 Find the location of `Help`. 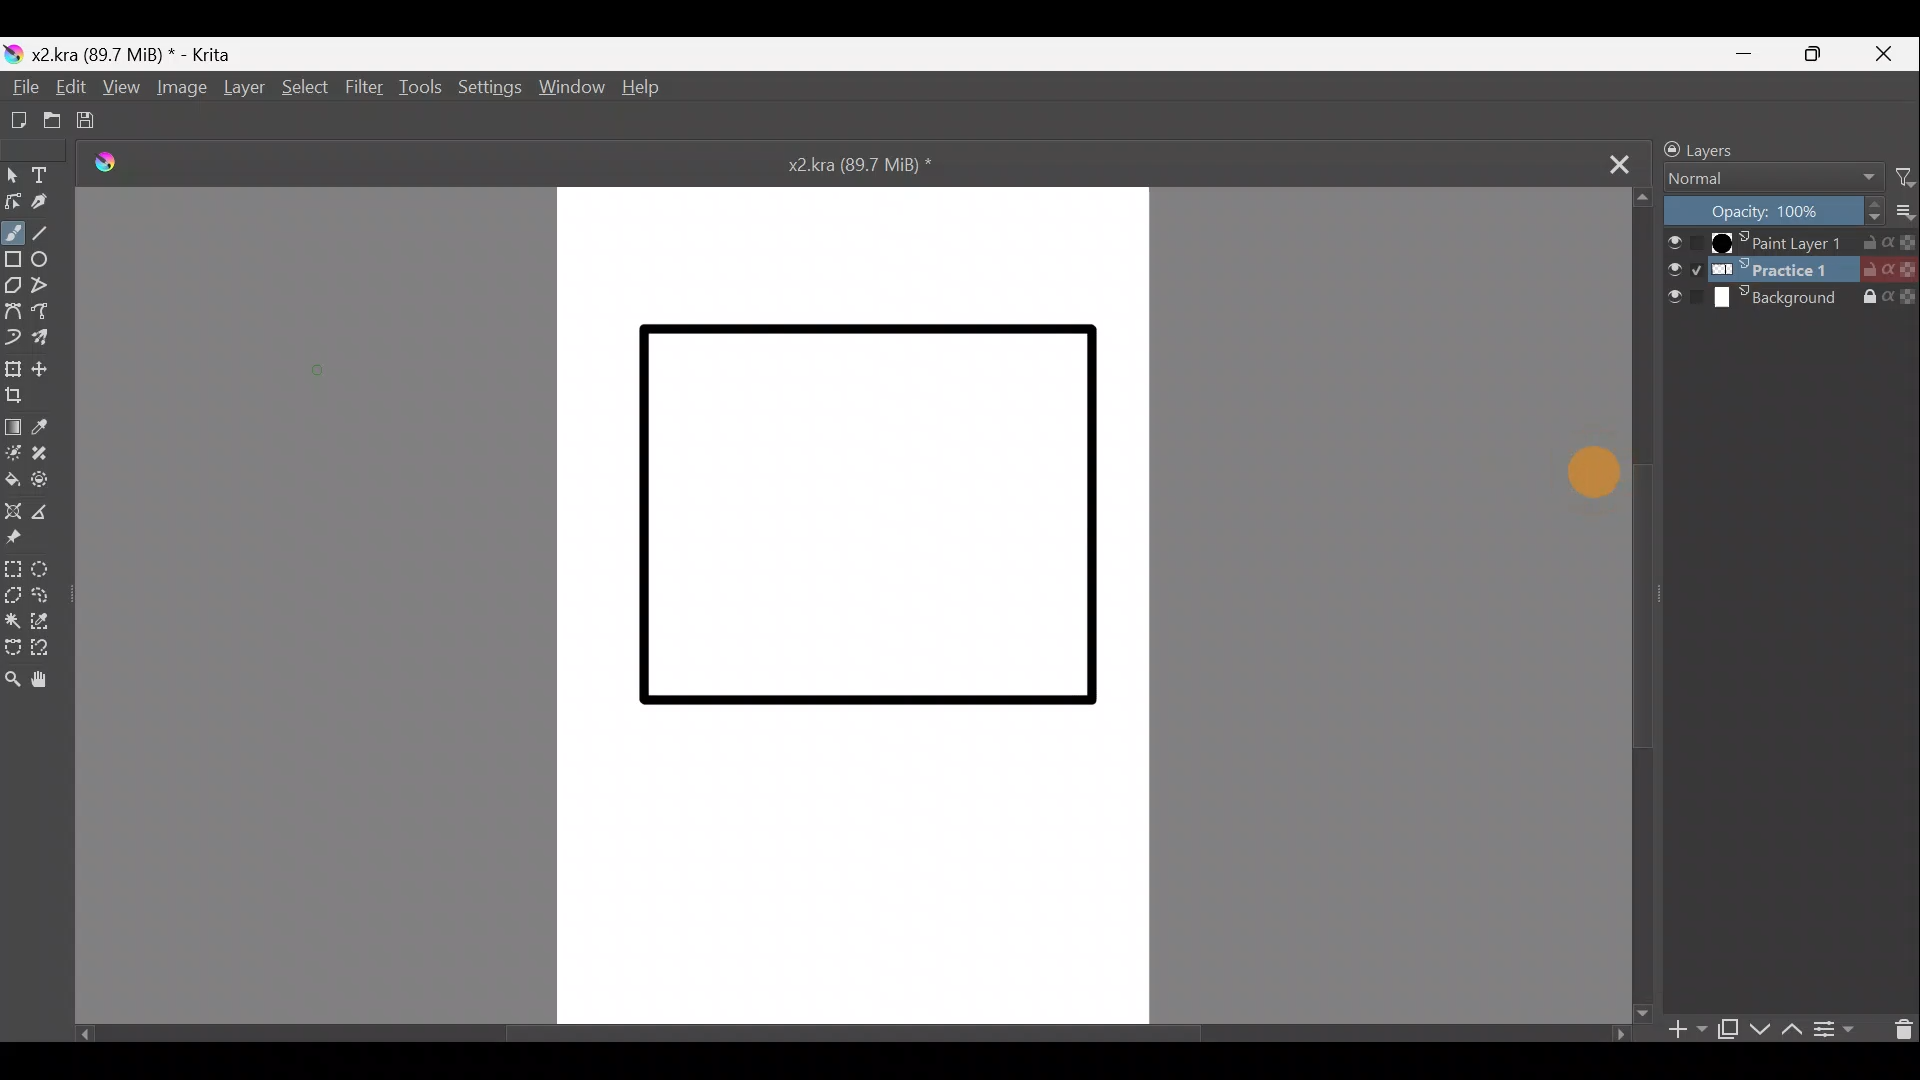

Help is located at coordinates (647, 86).